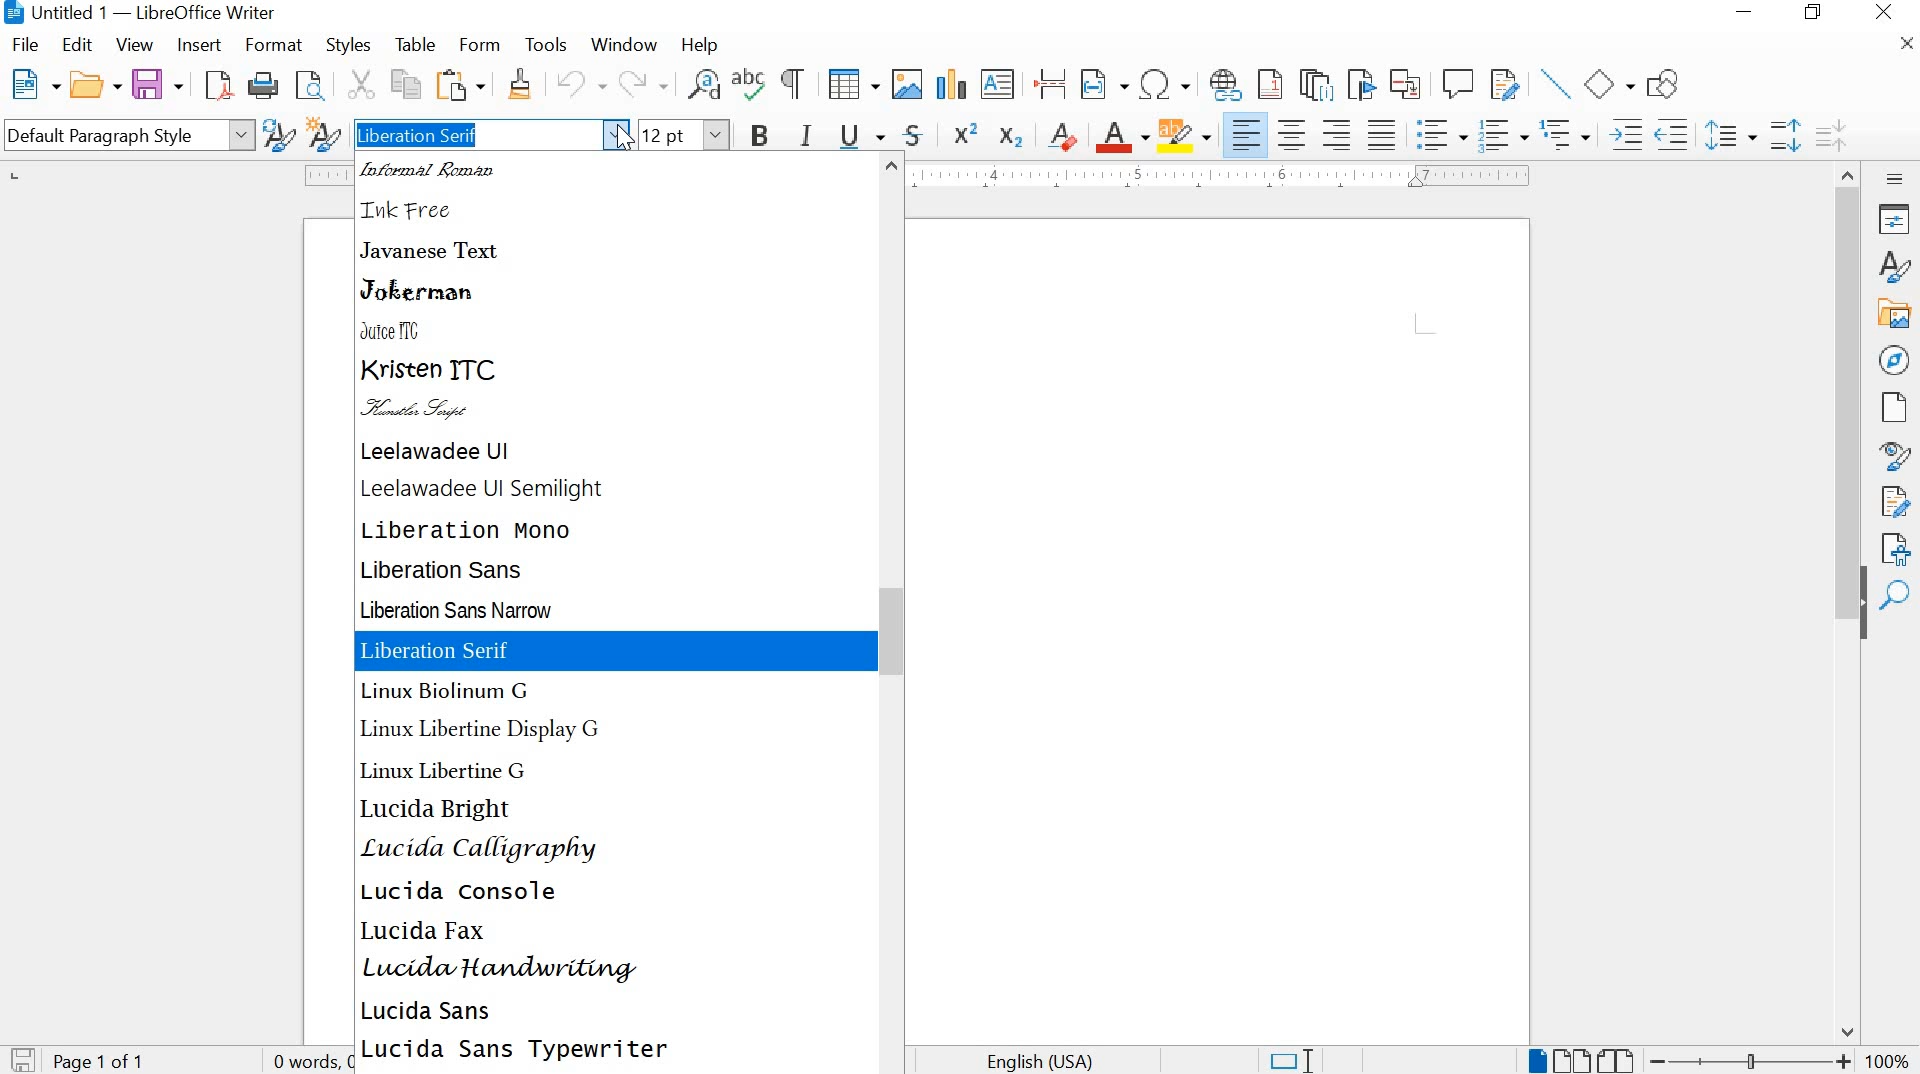 Image resolution: width=1920 pixels, height=1074 pixels. What do you see at coordinates (440, 451) in the screenshot?
I see `LEELAWADEE UI` at bounding box center [440, 451].